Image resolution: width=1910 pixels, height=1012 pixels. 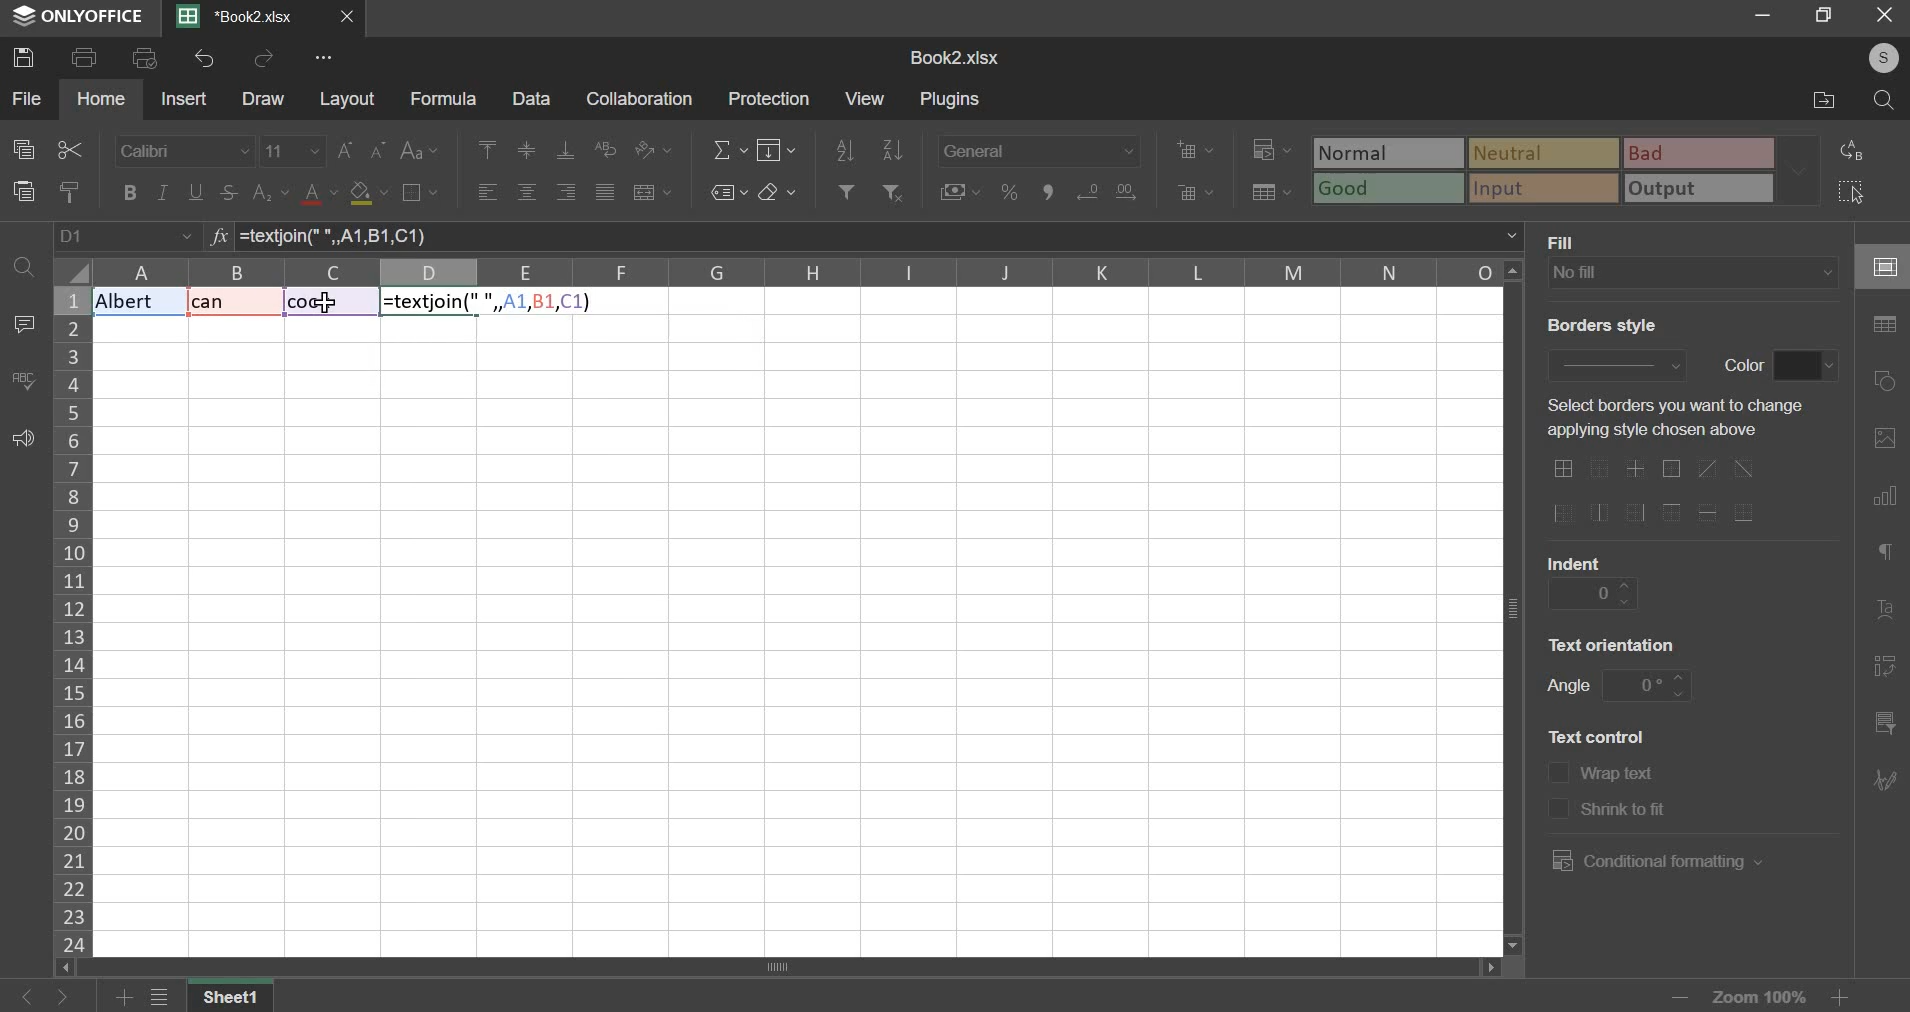 I want to click on text, so click(x=1599, y=325).